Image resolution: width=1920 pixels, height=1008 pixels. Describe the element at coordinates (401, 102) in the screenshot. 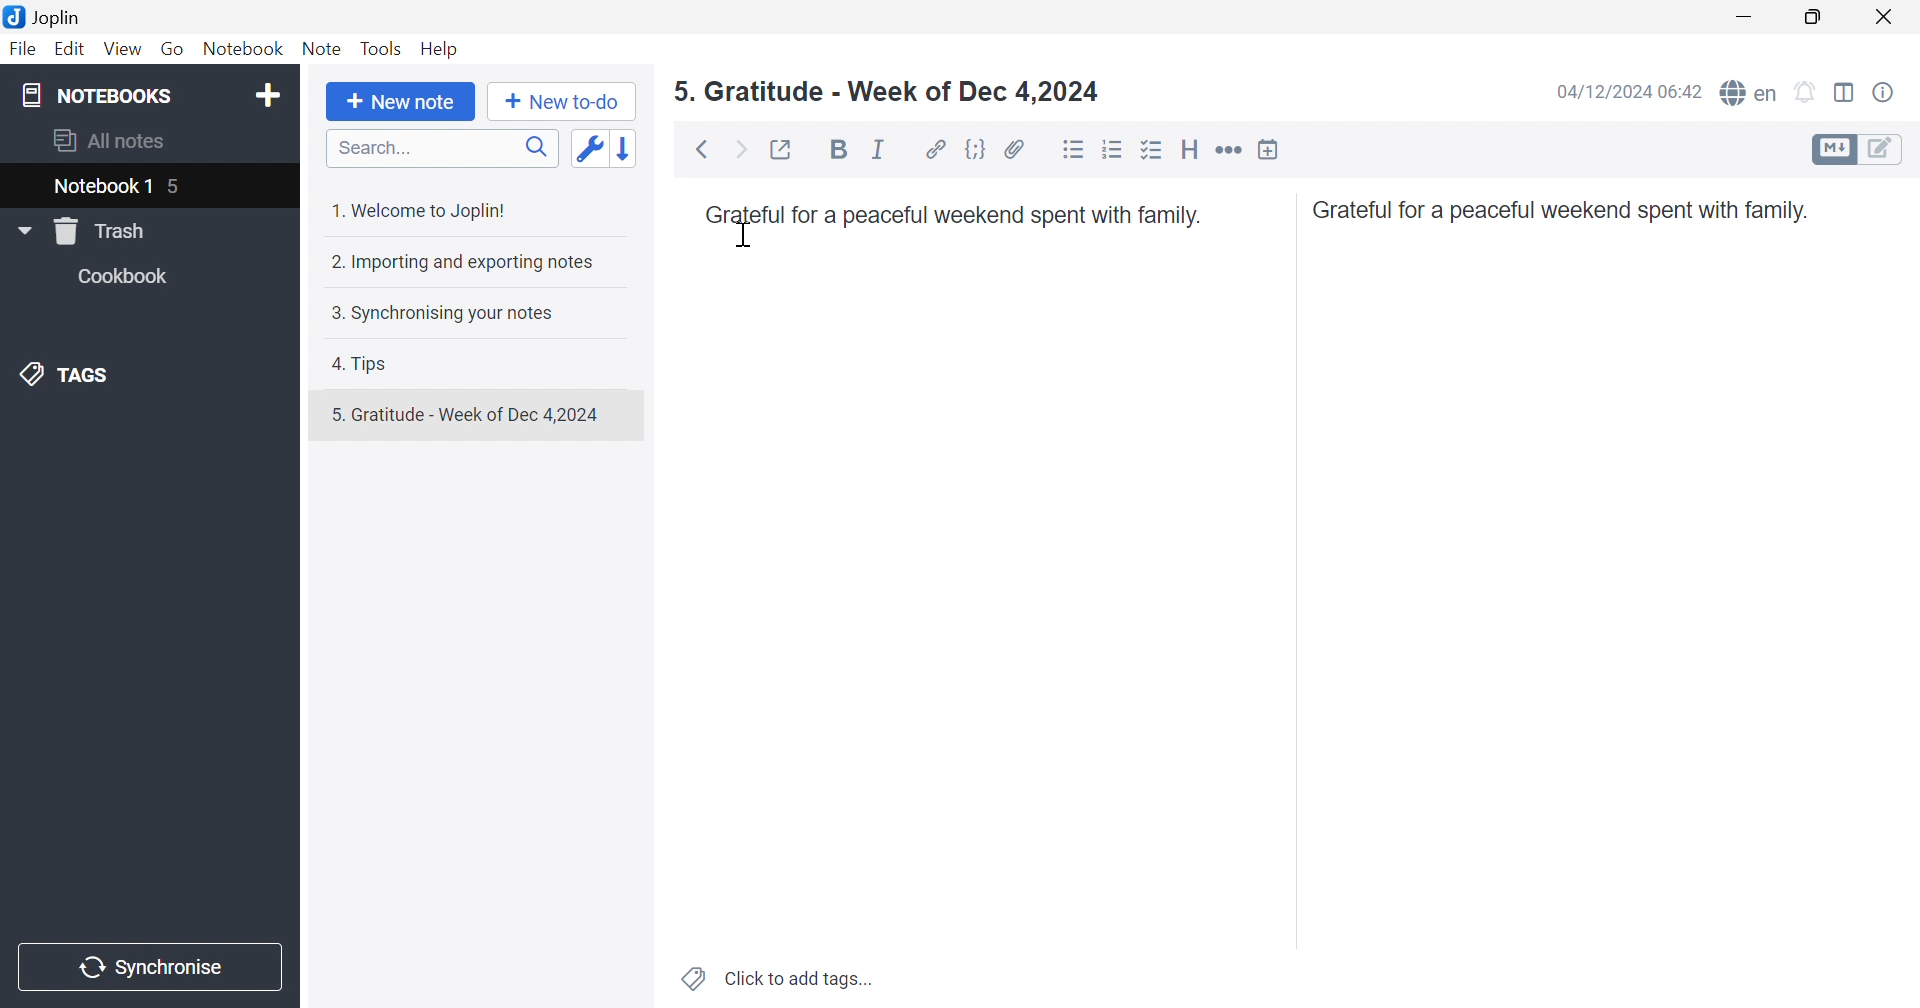

I see `New note` at that location.